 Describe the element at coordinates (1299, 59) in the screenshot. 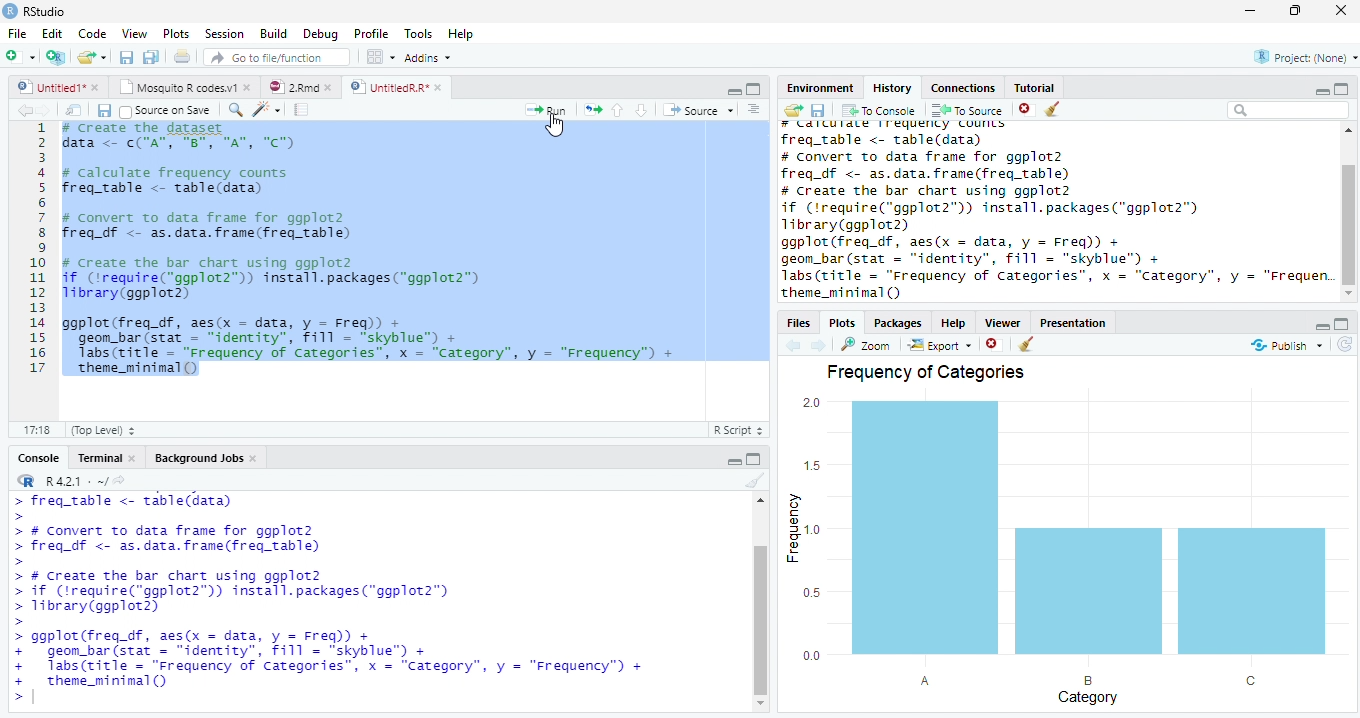

I see `Project: (None)` at that location.